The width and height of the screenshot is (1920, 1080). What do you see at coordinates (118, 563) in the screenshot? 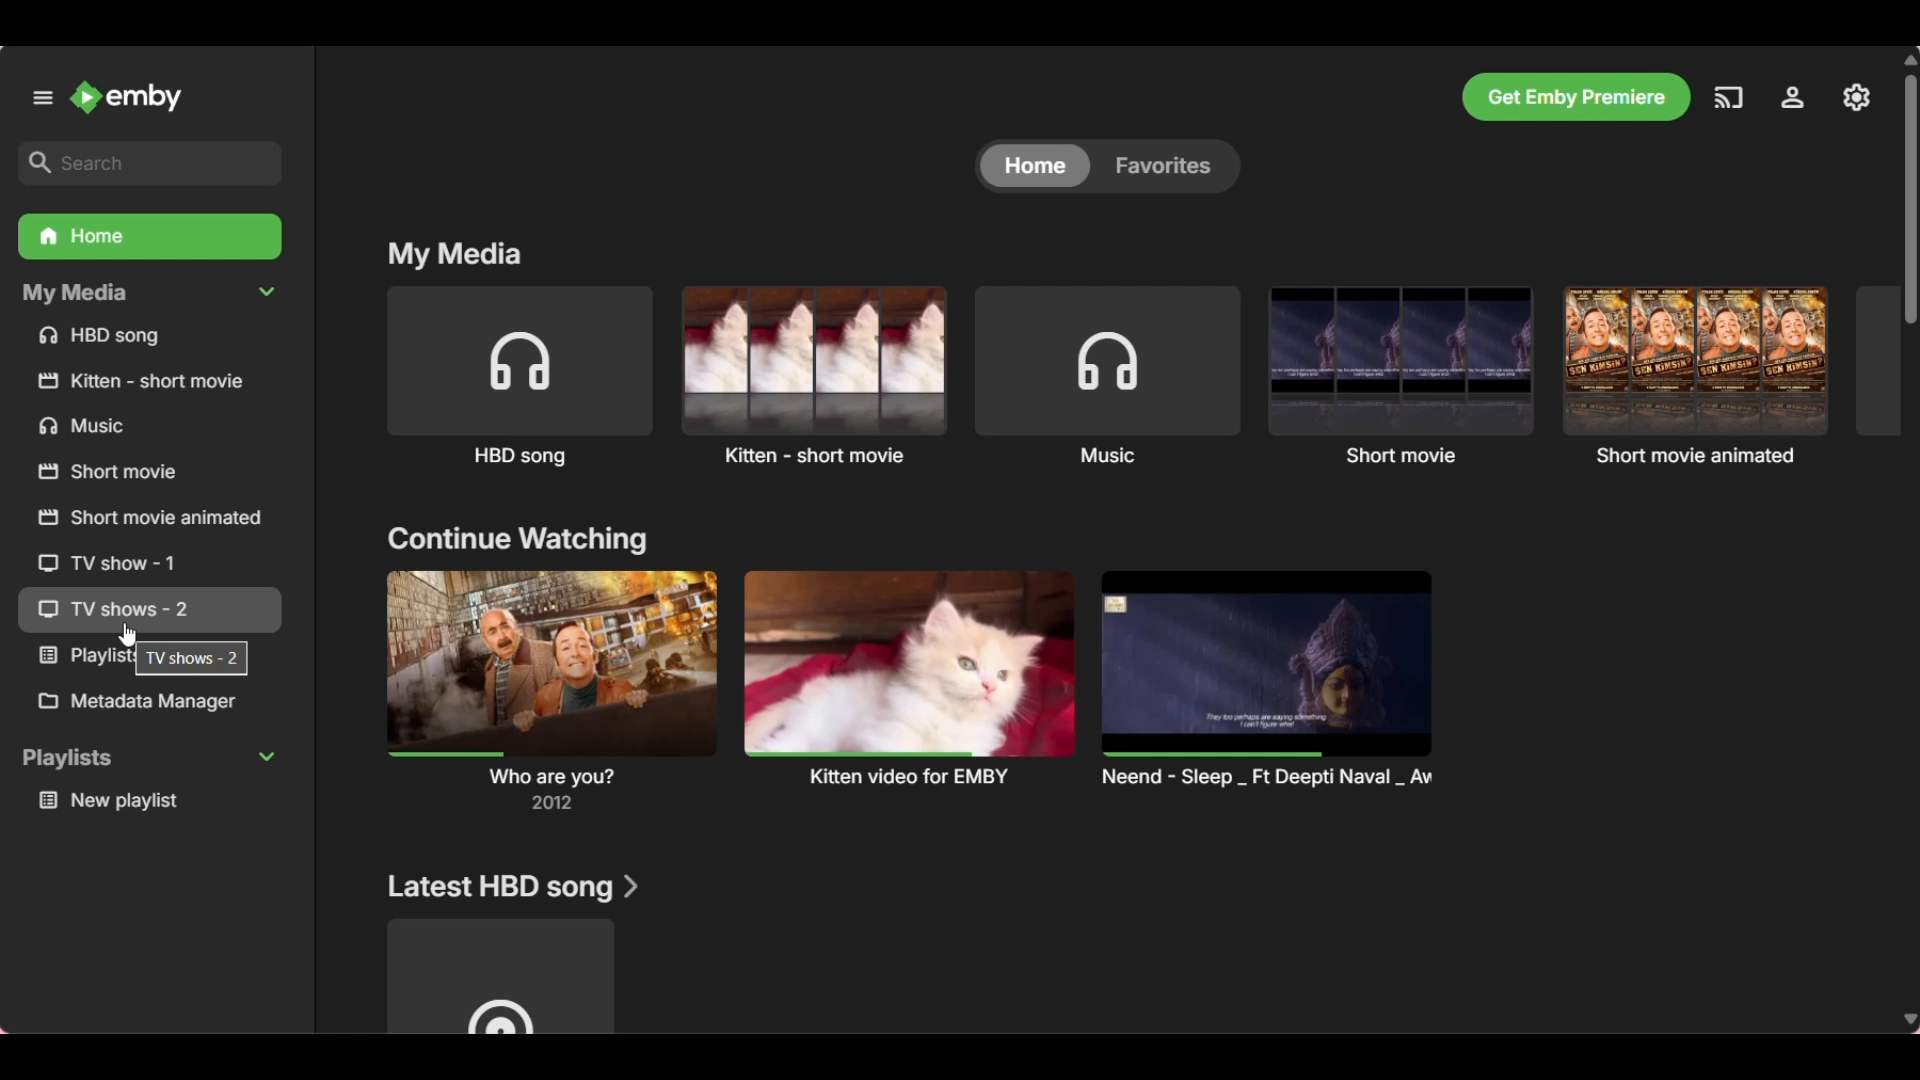
I see `` at bounding box center [118, 563].